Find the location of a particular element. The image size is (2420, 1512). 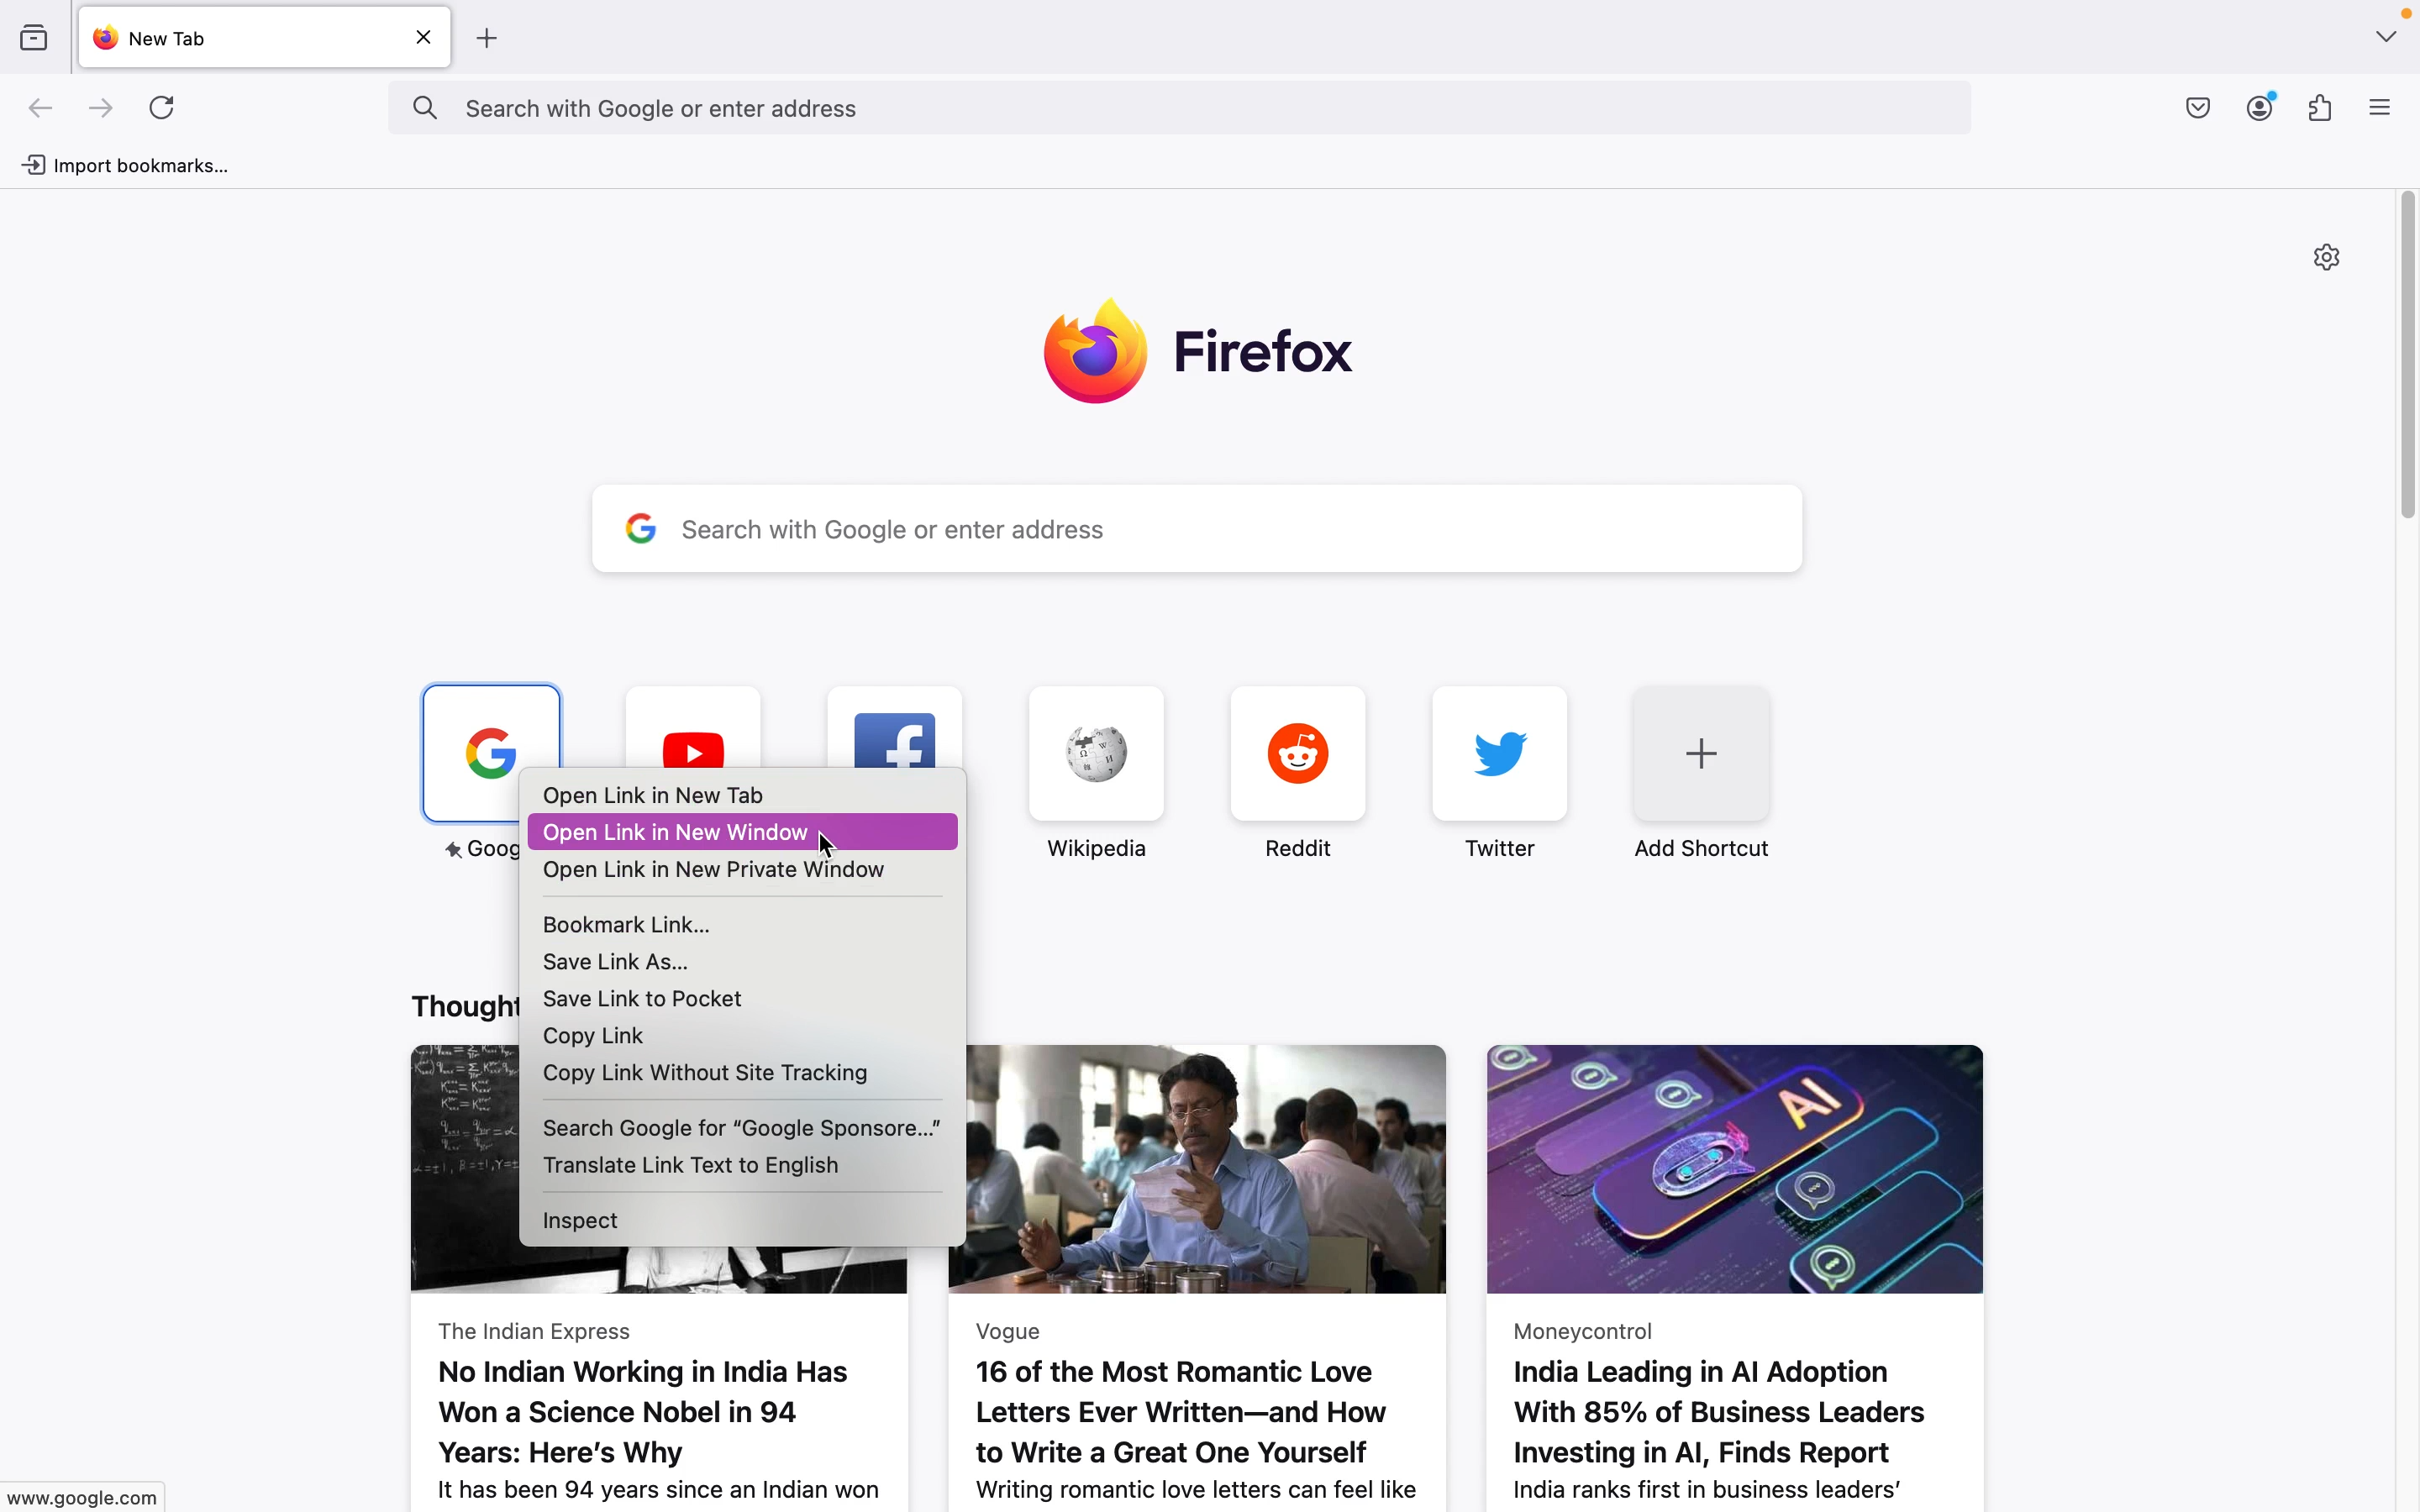

go forward is located at coordinates (102, 110).